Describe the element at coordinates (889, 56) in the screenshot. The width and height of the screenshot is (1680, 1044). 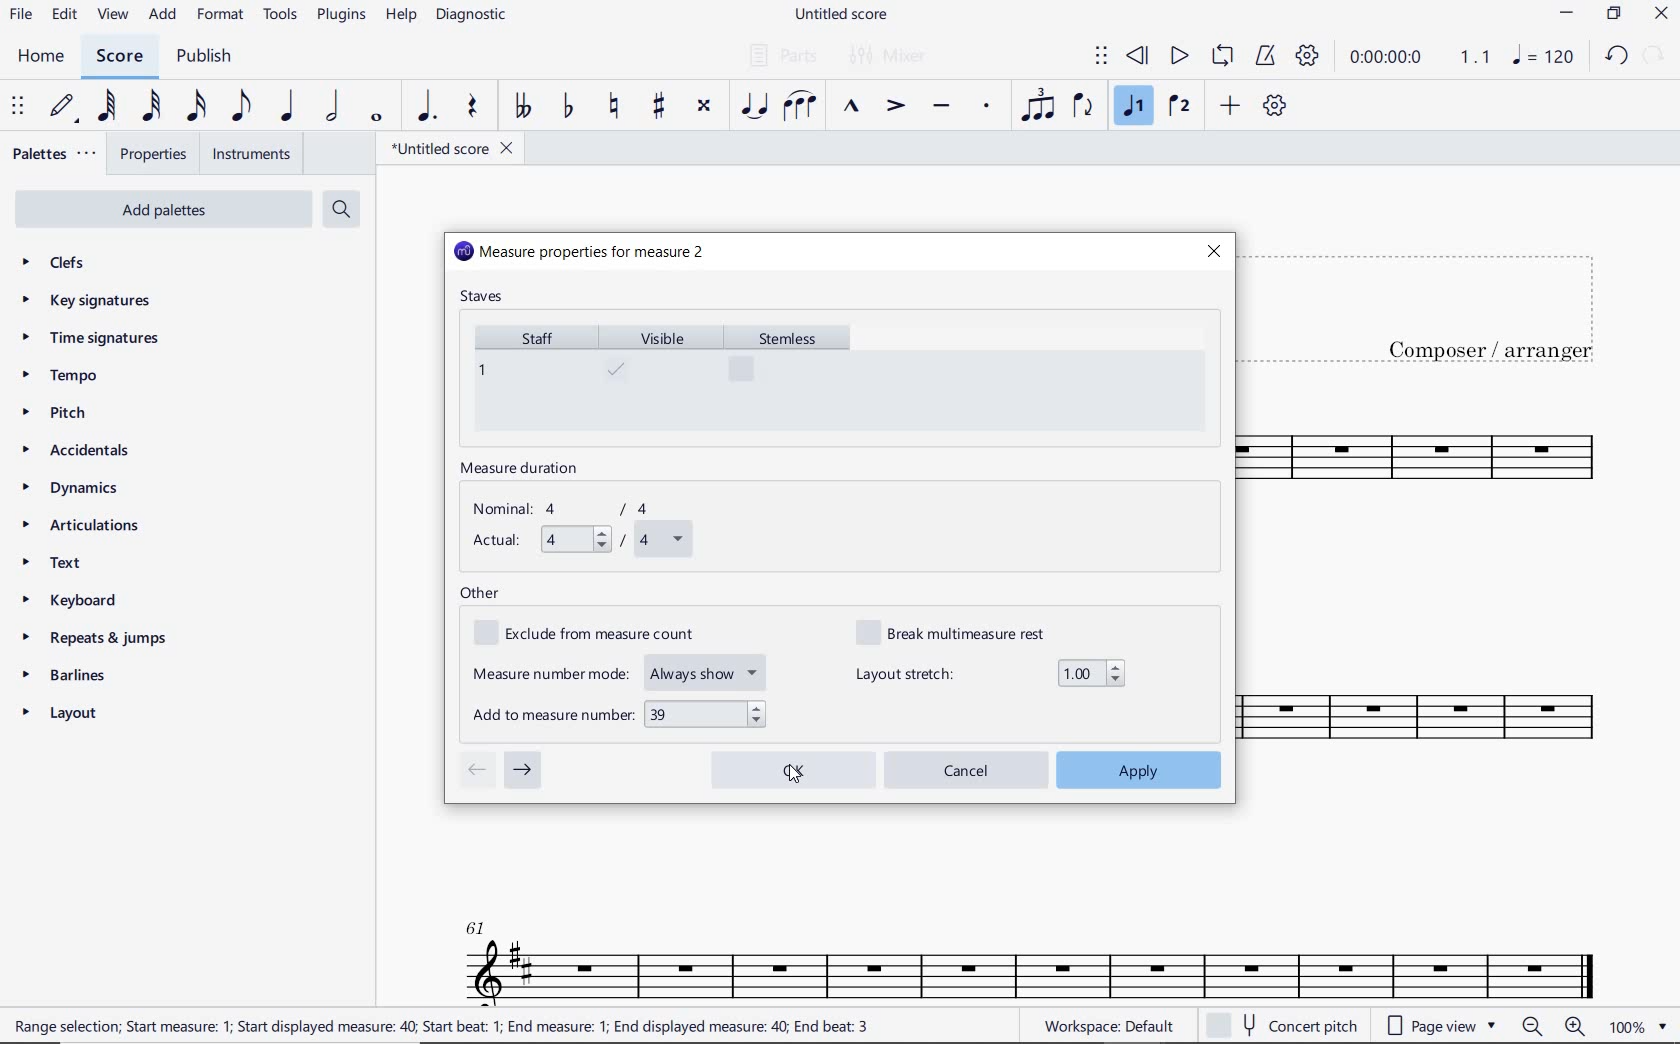
I see `MIXER` at that location.